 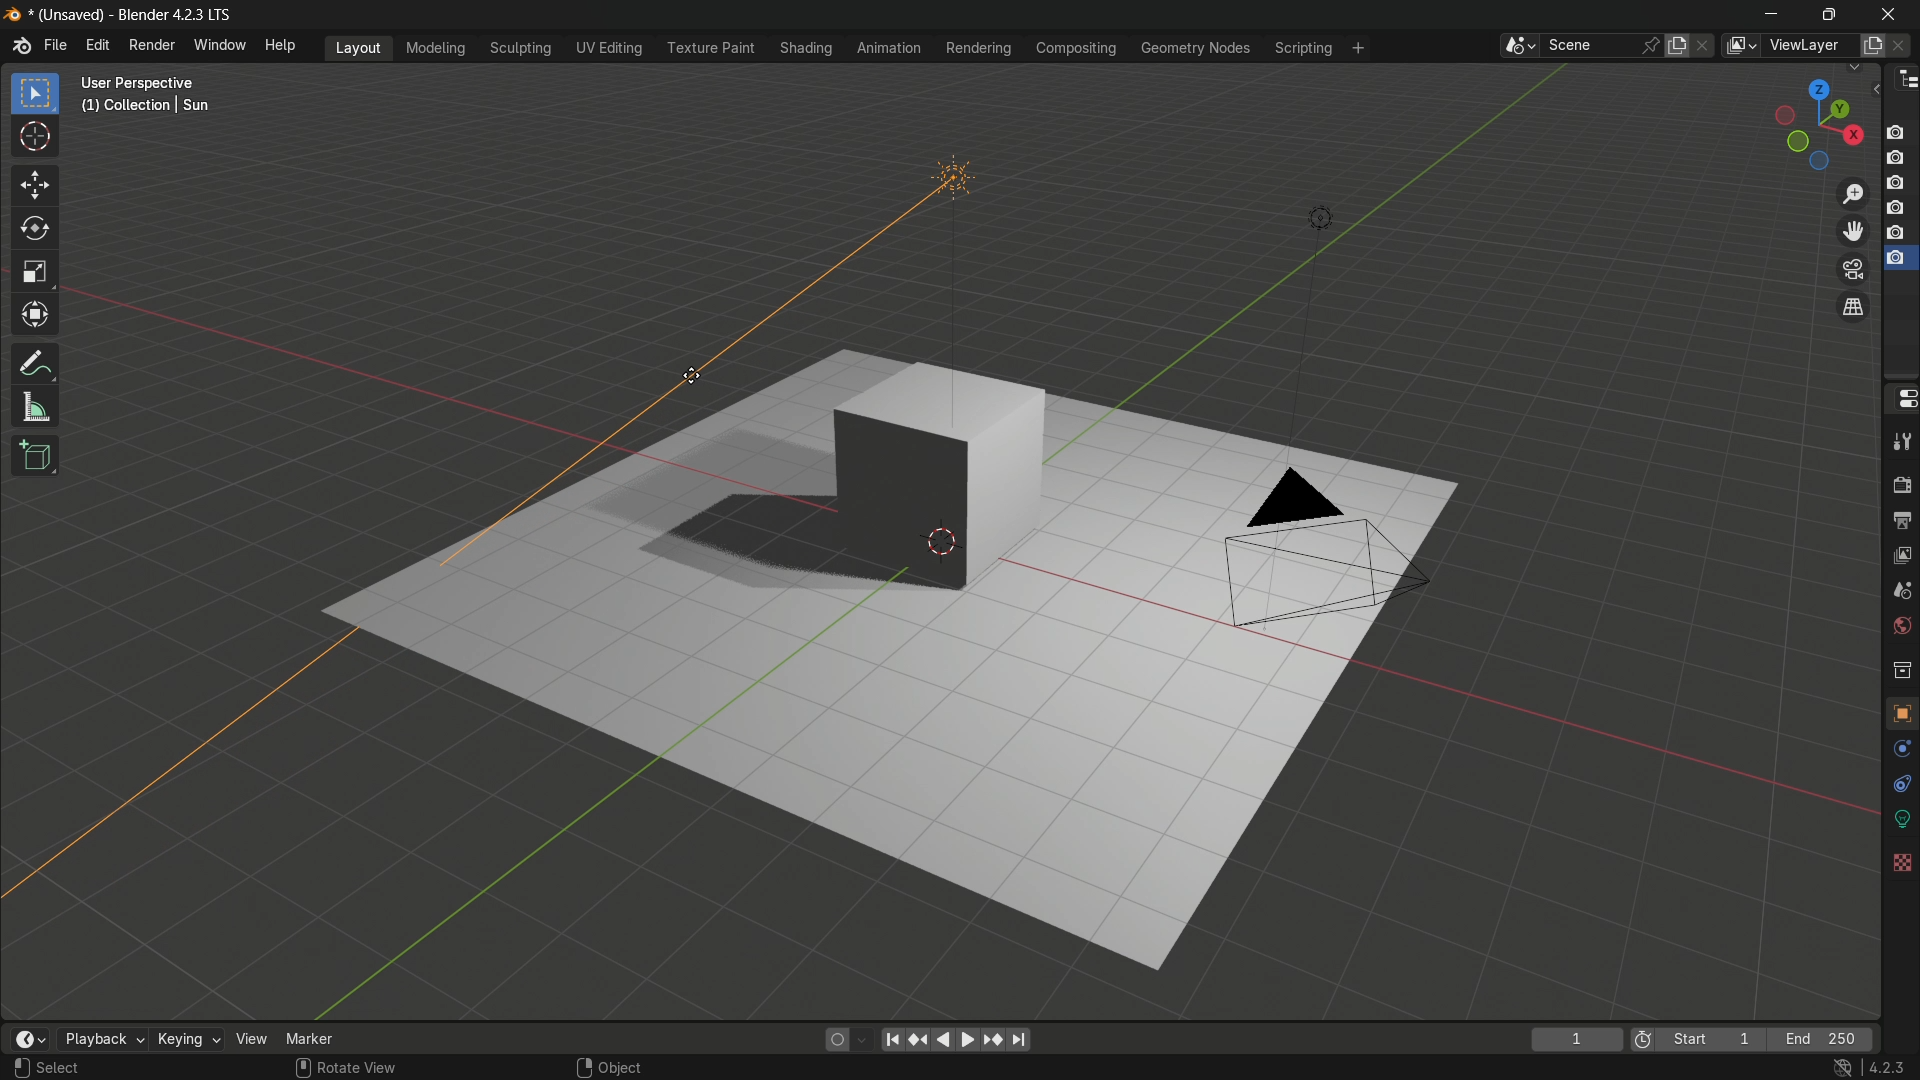 What do you see at coordinates (1707, 45) in the screenshot?
I see `delete scene` at bounding box center [1707, 45].